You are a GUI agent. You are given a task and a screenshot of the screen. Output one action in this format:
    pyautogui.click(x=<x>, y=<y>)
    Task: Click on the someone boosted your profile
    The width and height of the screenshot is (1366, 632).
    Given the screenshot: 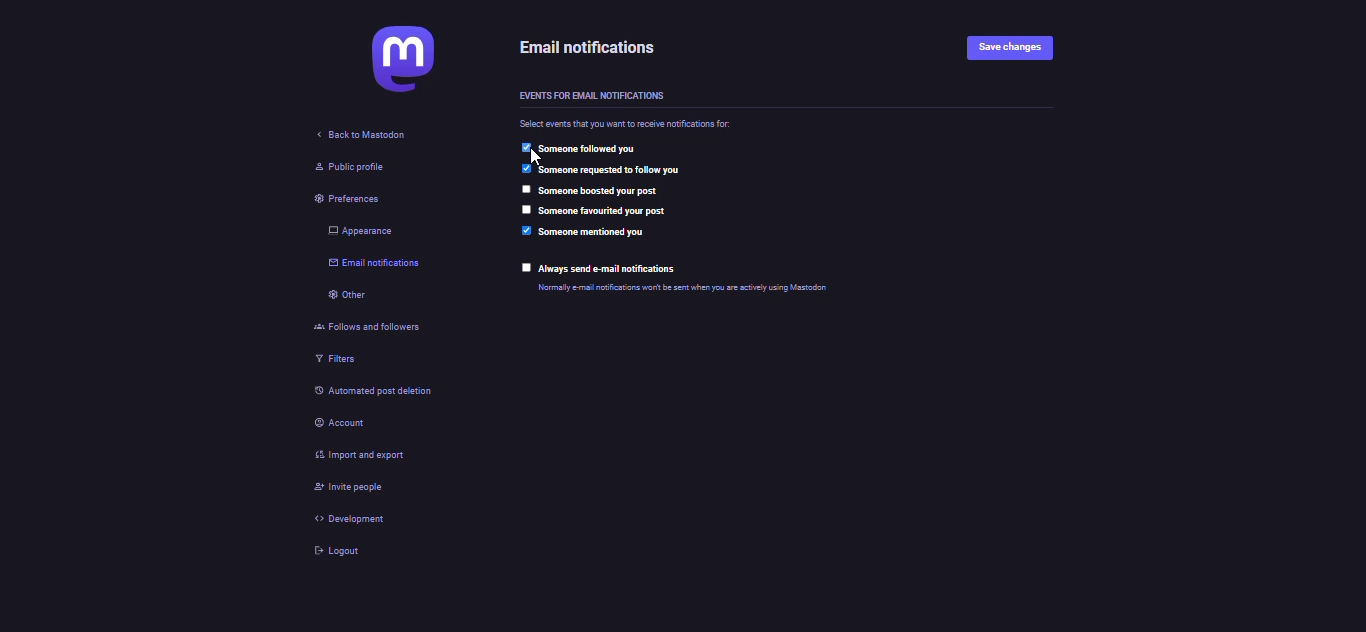 What is the action you would take?
    pyautogui.click(x=600, y=191)
    